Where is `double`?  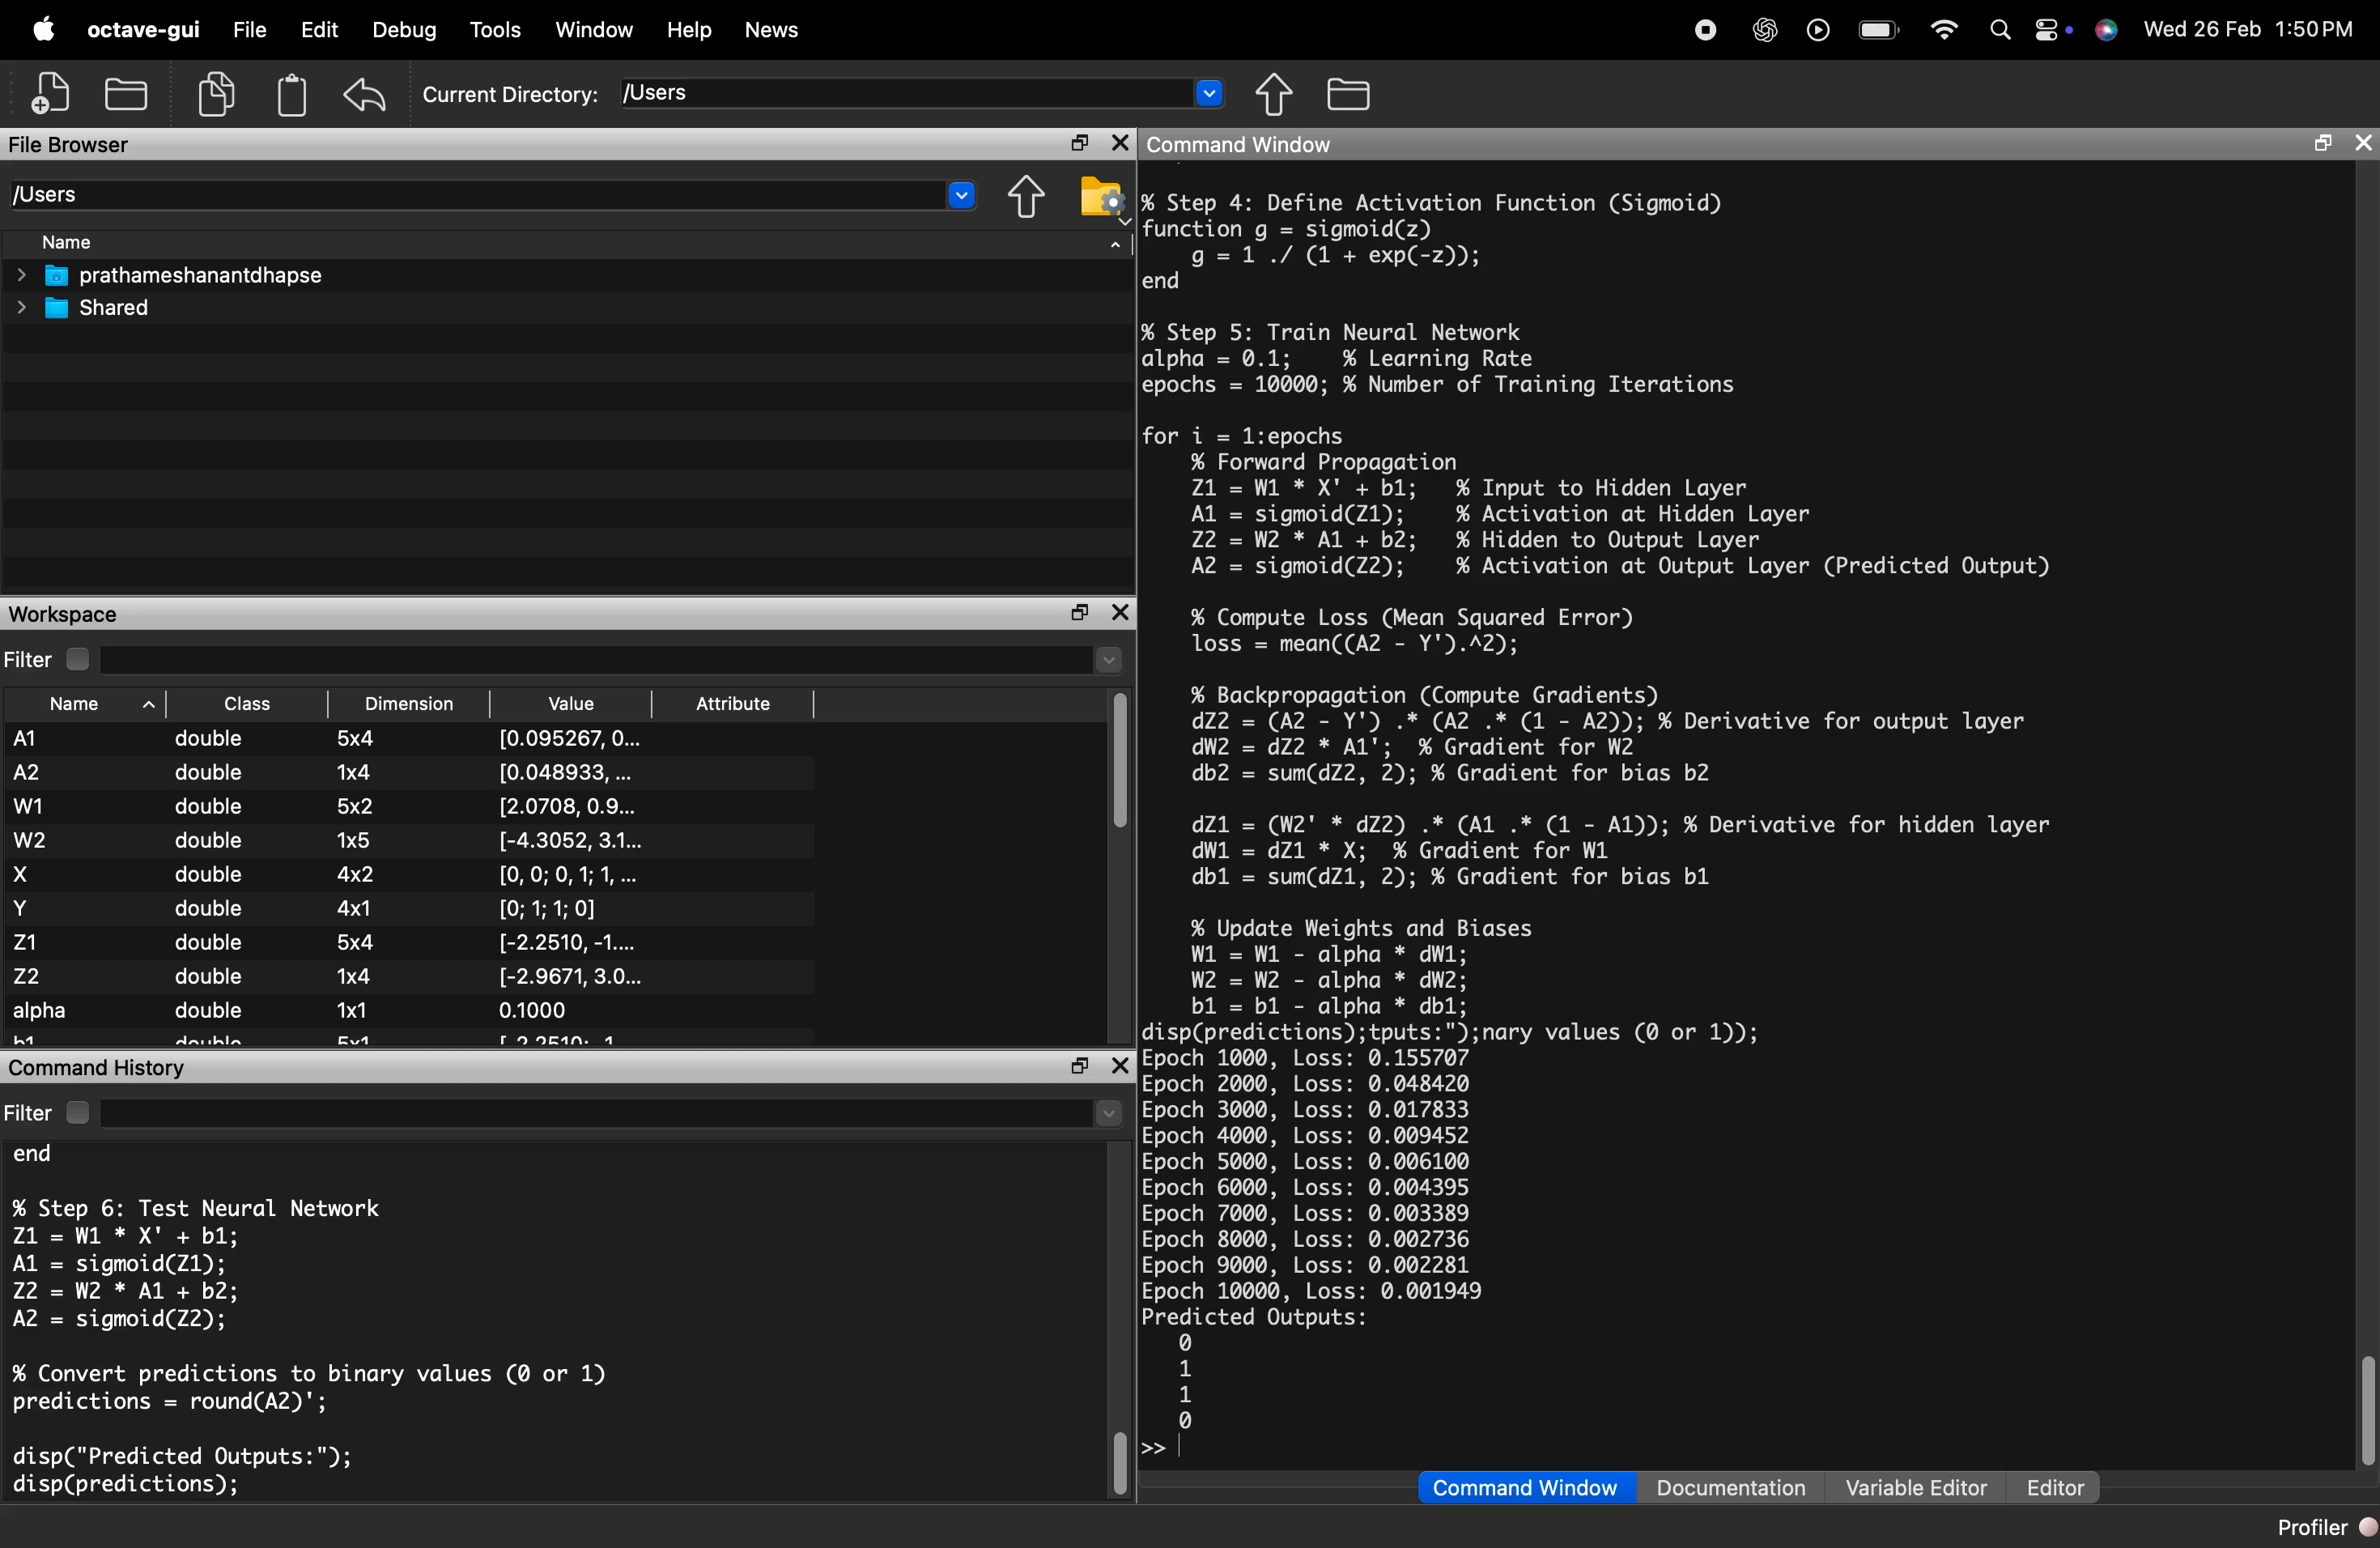 double is located at coordinates (212, 1012).